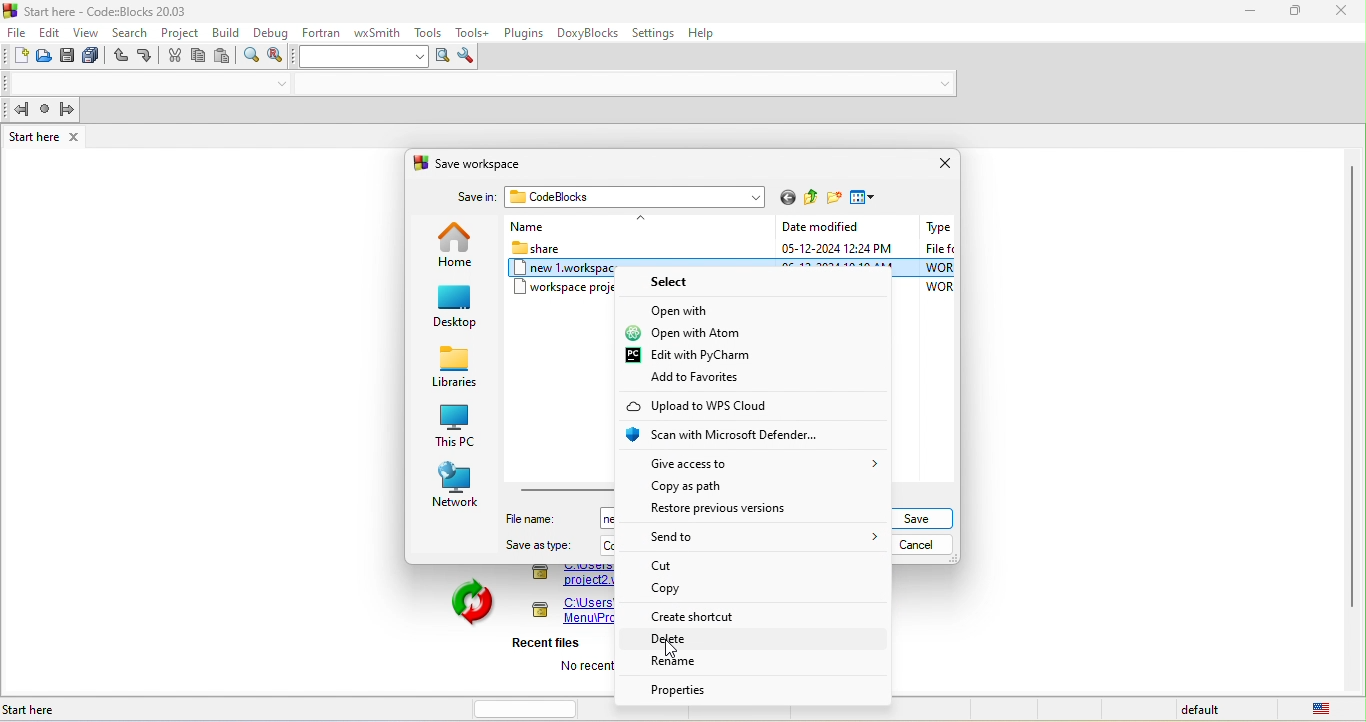  Describe the element at coordinates (698, 615) in the screenshot. I see `create shortcut` at that location.